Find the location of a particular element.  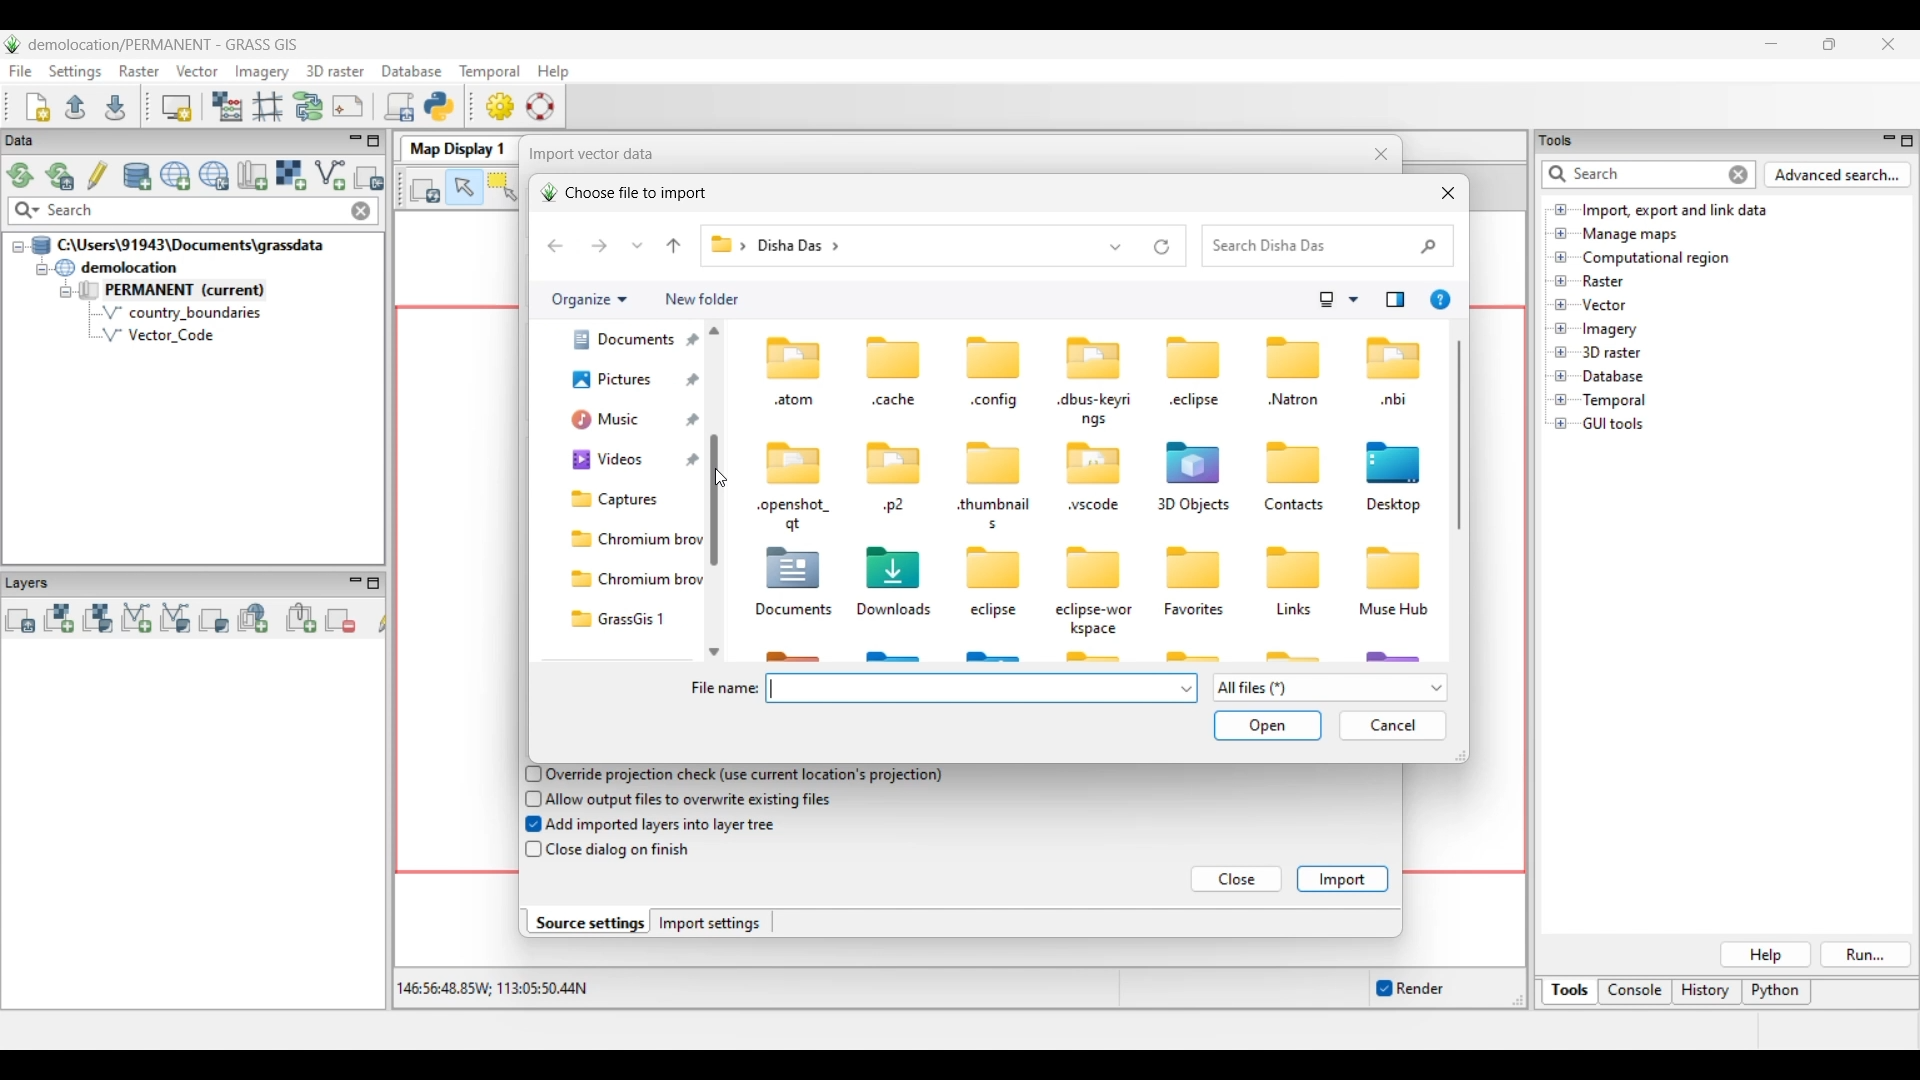

Python is located at coordinates (1778, 993).